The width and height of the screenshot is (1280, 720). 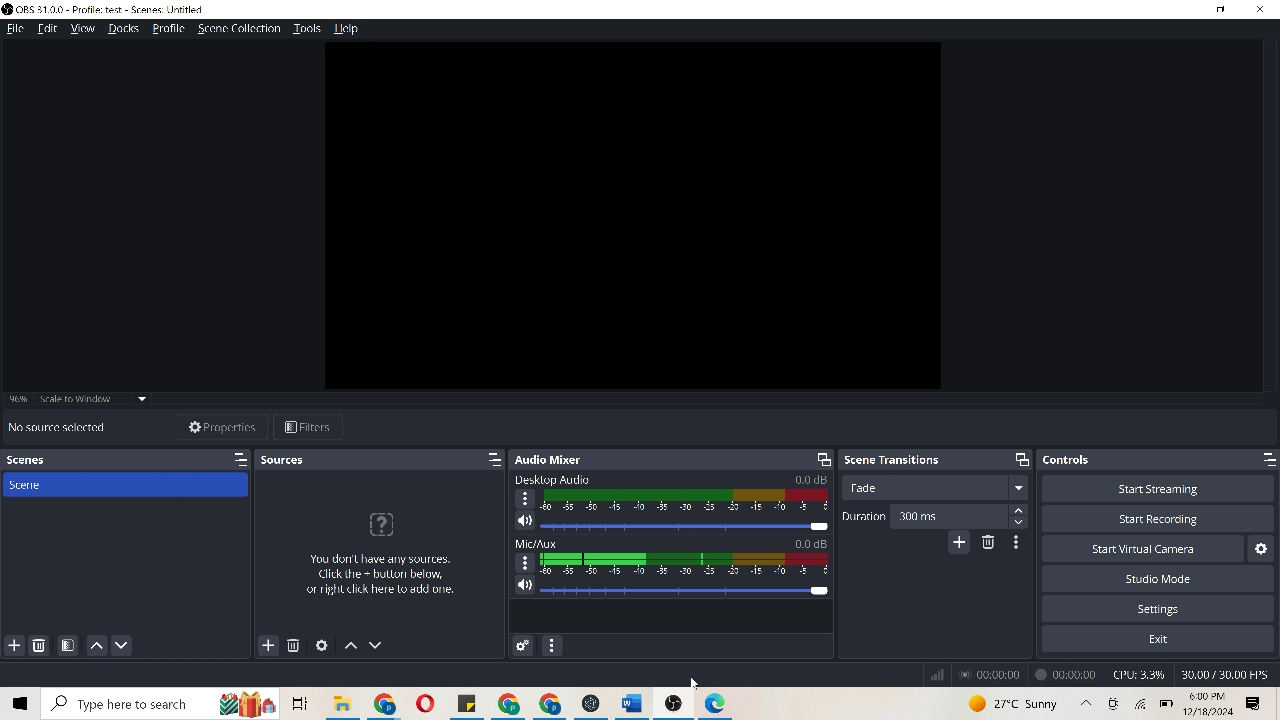 What do you see at coordinates (1156, 523) in the screenshot?
I see `Start recording` at bounding box center [1156, 523].